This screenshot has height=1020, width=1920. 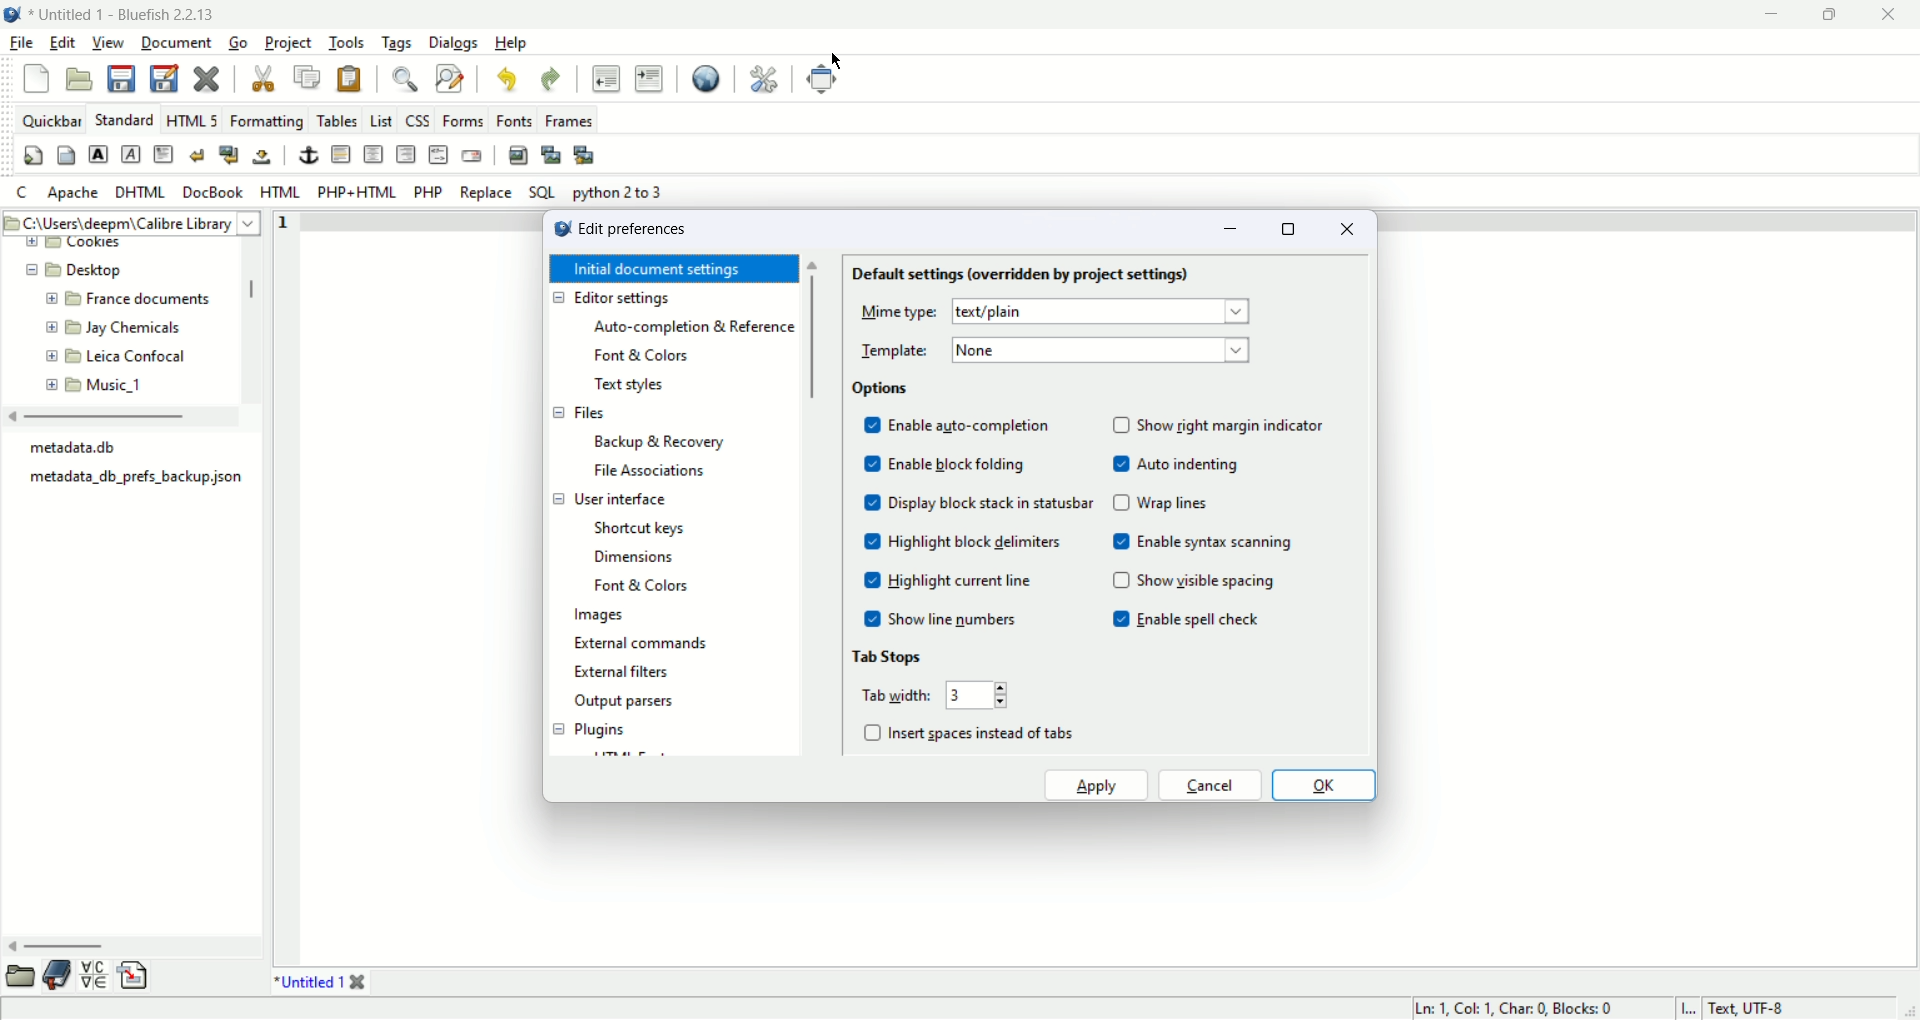 I want to click on document name, so click(x=127, y=12).